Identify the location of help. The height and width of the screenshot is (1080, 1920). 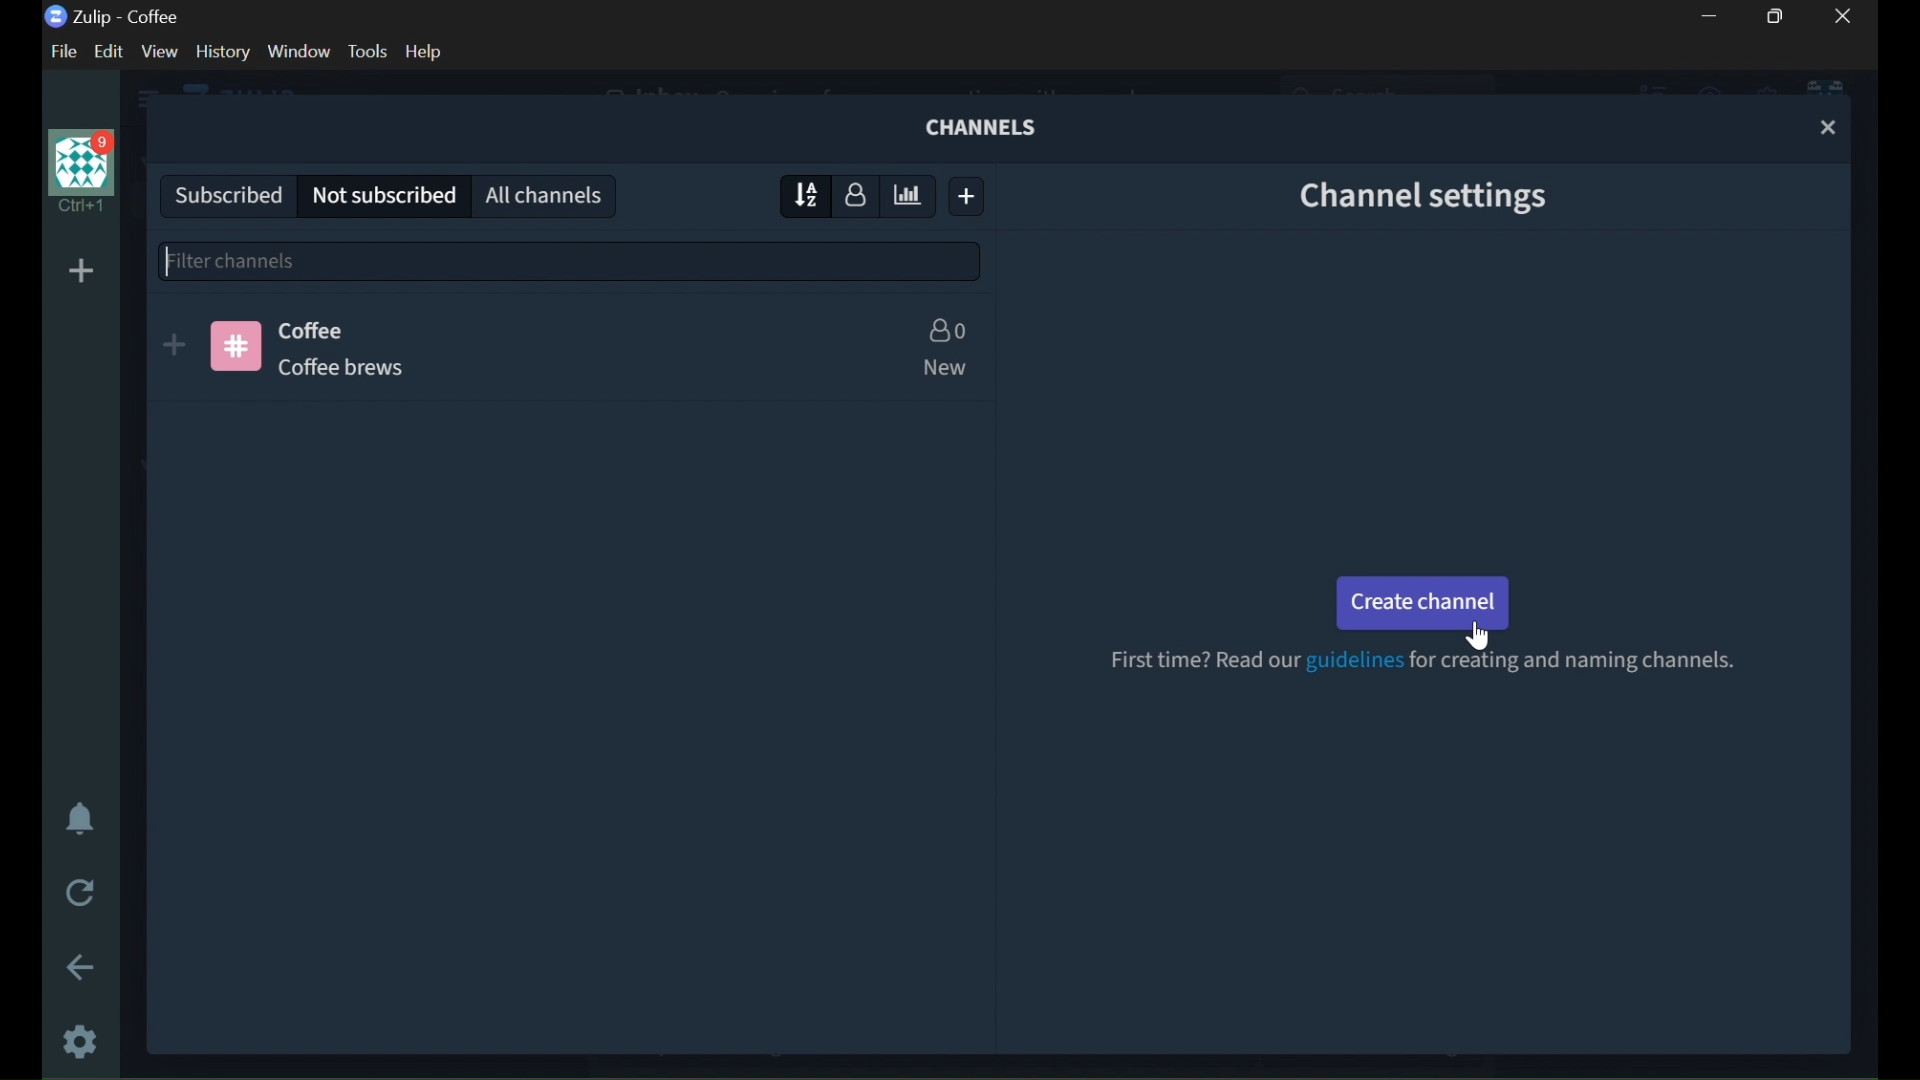
(424, 51).